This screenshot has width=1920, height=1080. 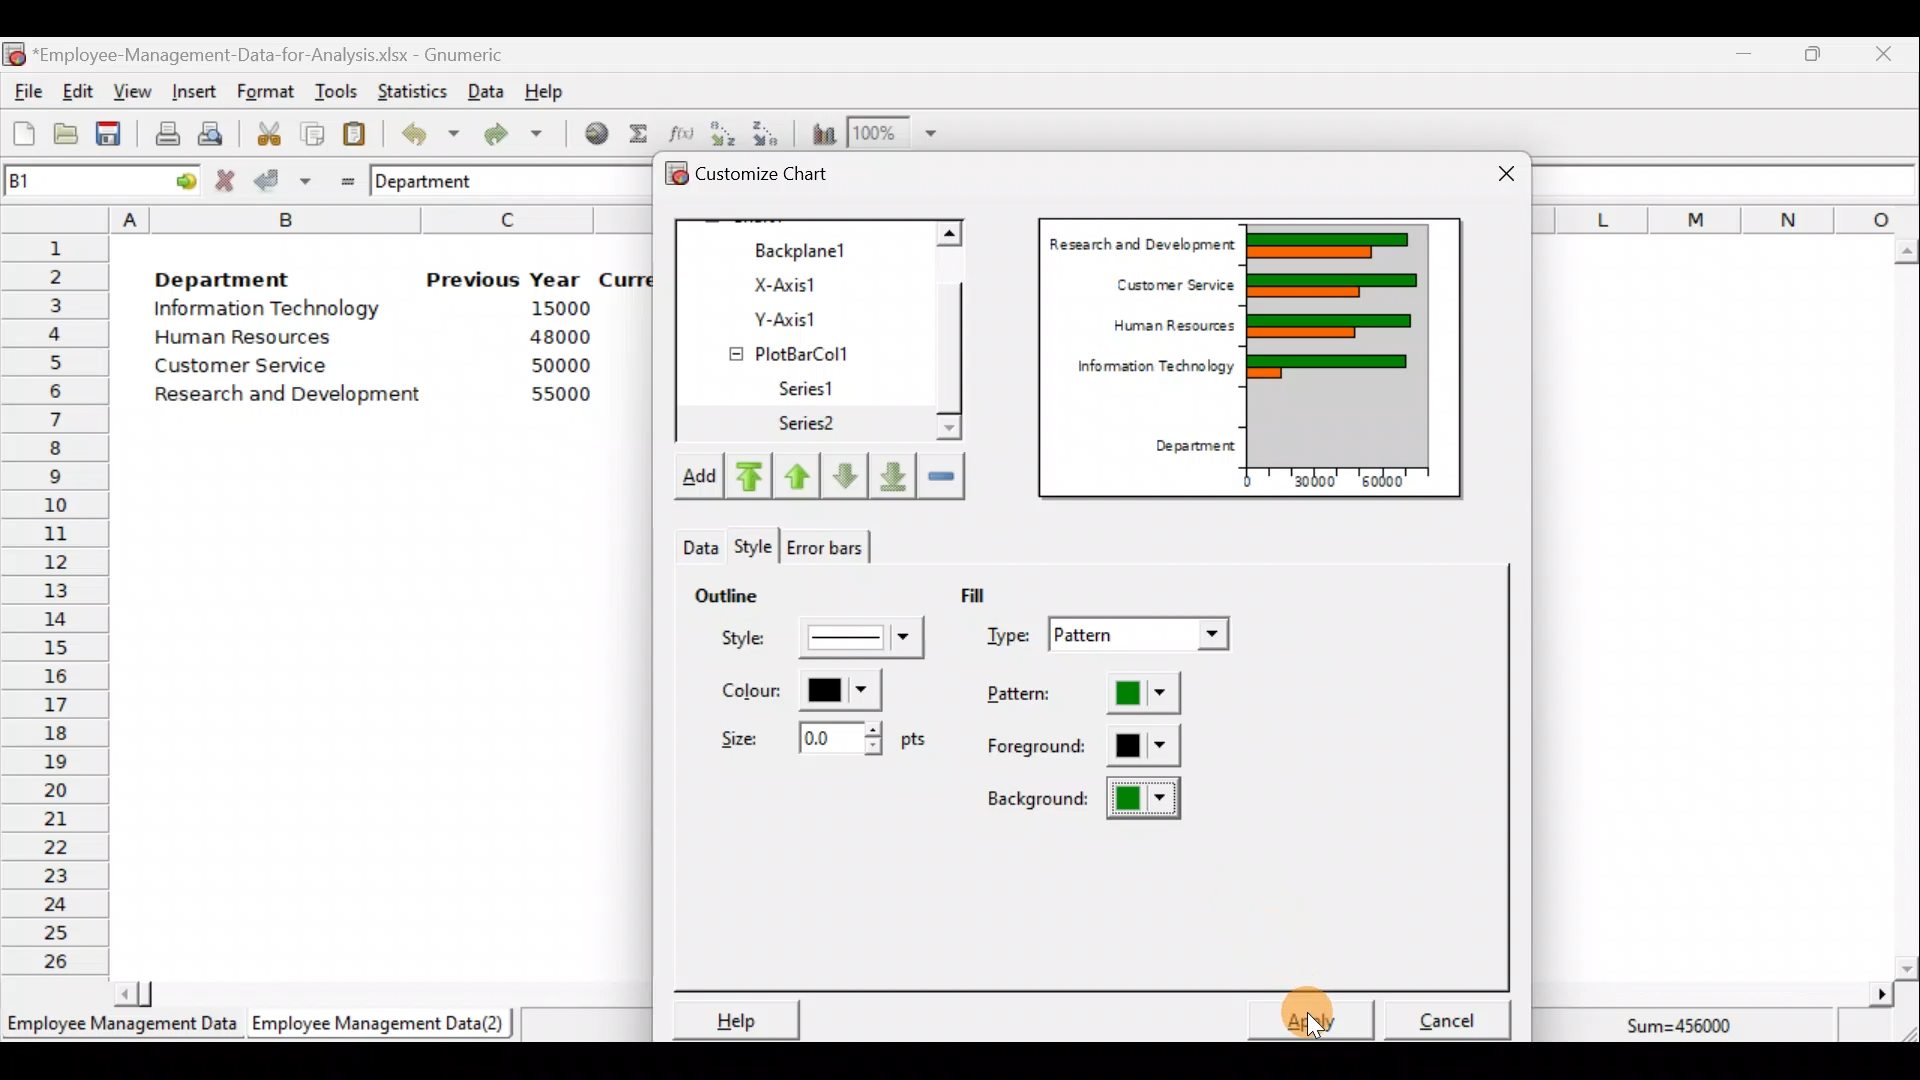 What do you see at coordinates (354, 133) in the screenshot?
I see `Paste the clipboard` at bounding box center [354, 133].